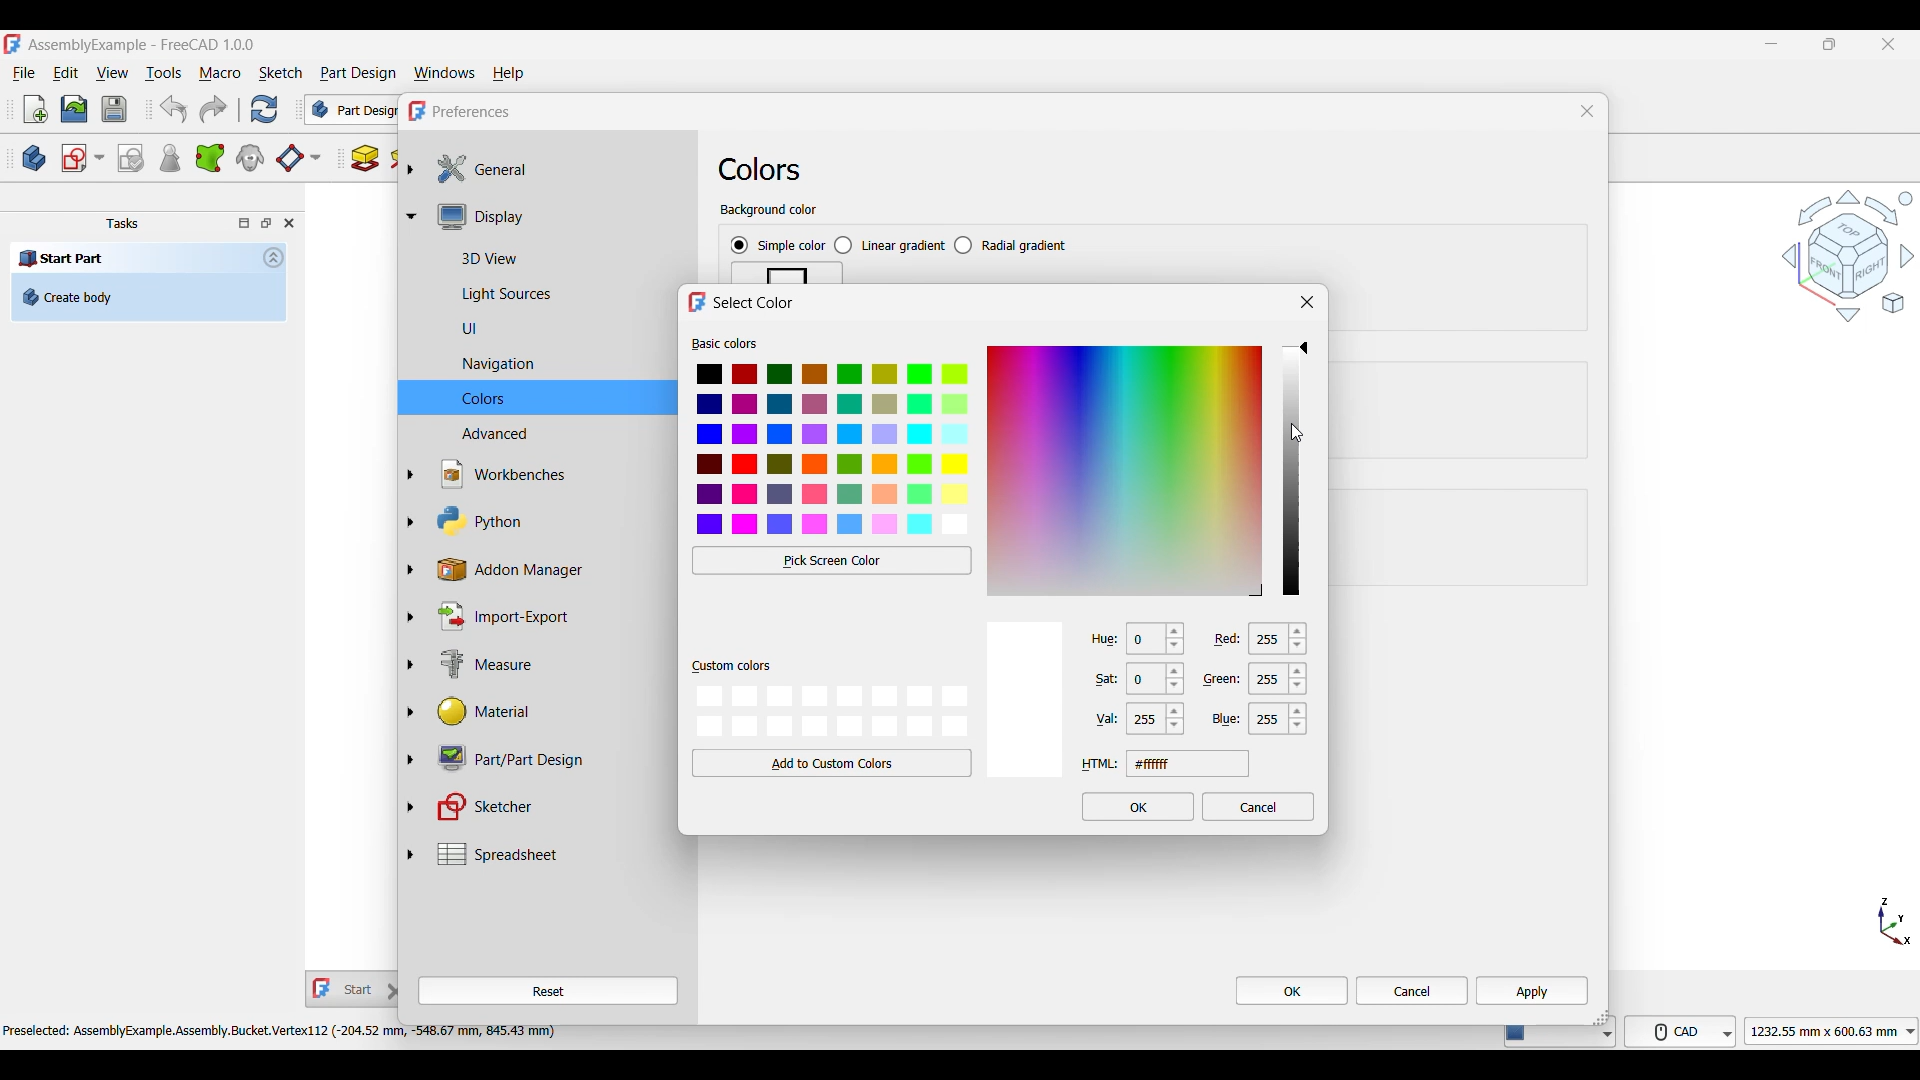 The height and width of the screenshot is (1080, 1920). What do you see at coordinates (244, 223) in the screenshot?
I see `Toggle overlay` at bounding box center [244, 223].